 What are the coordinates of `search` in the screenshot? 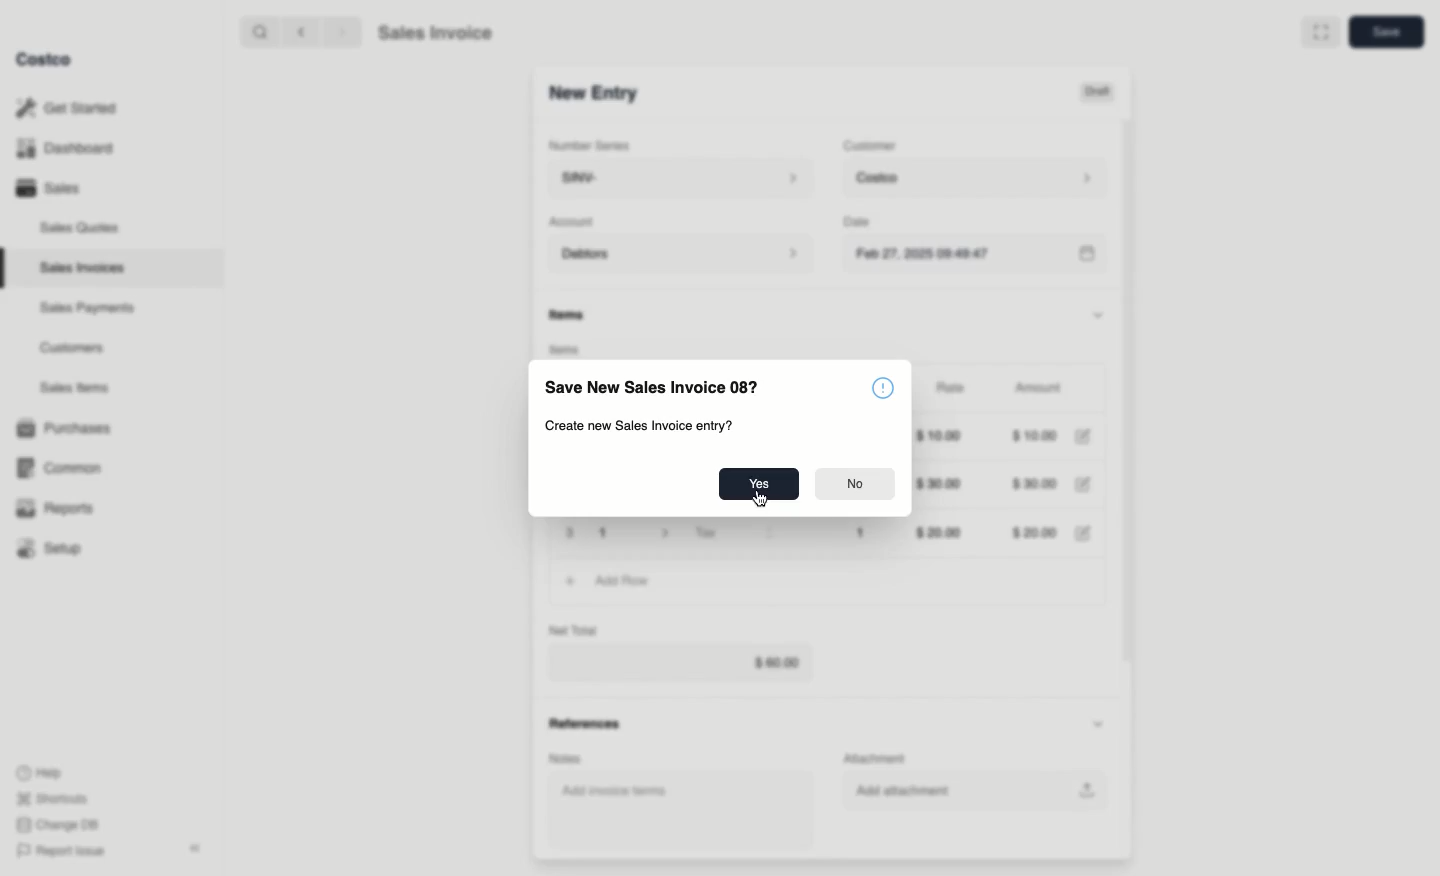 It's located at (256, 31).